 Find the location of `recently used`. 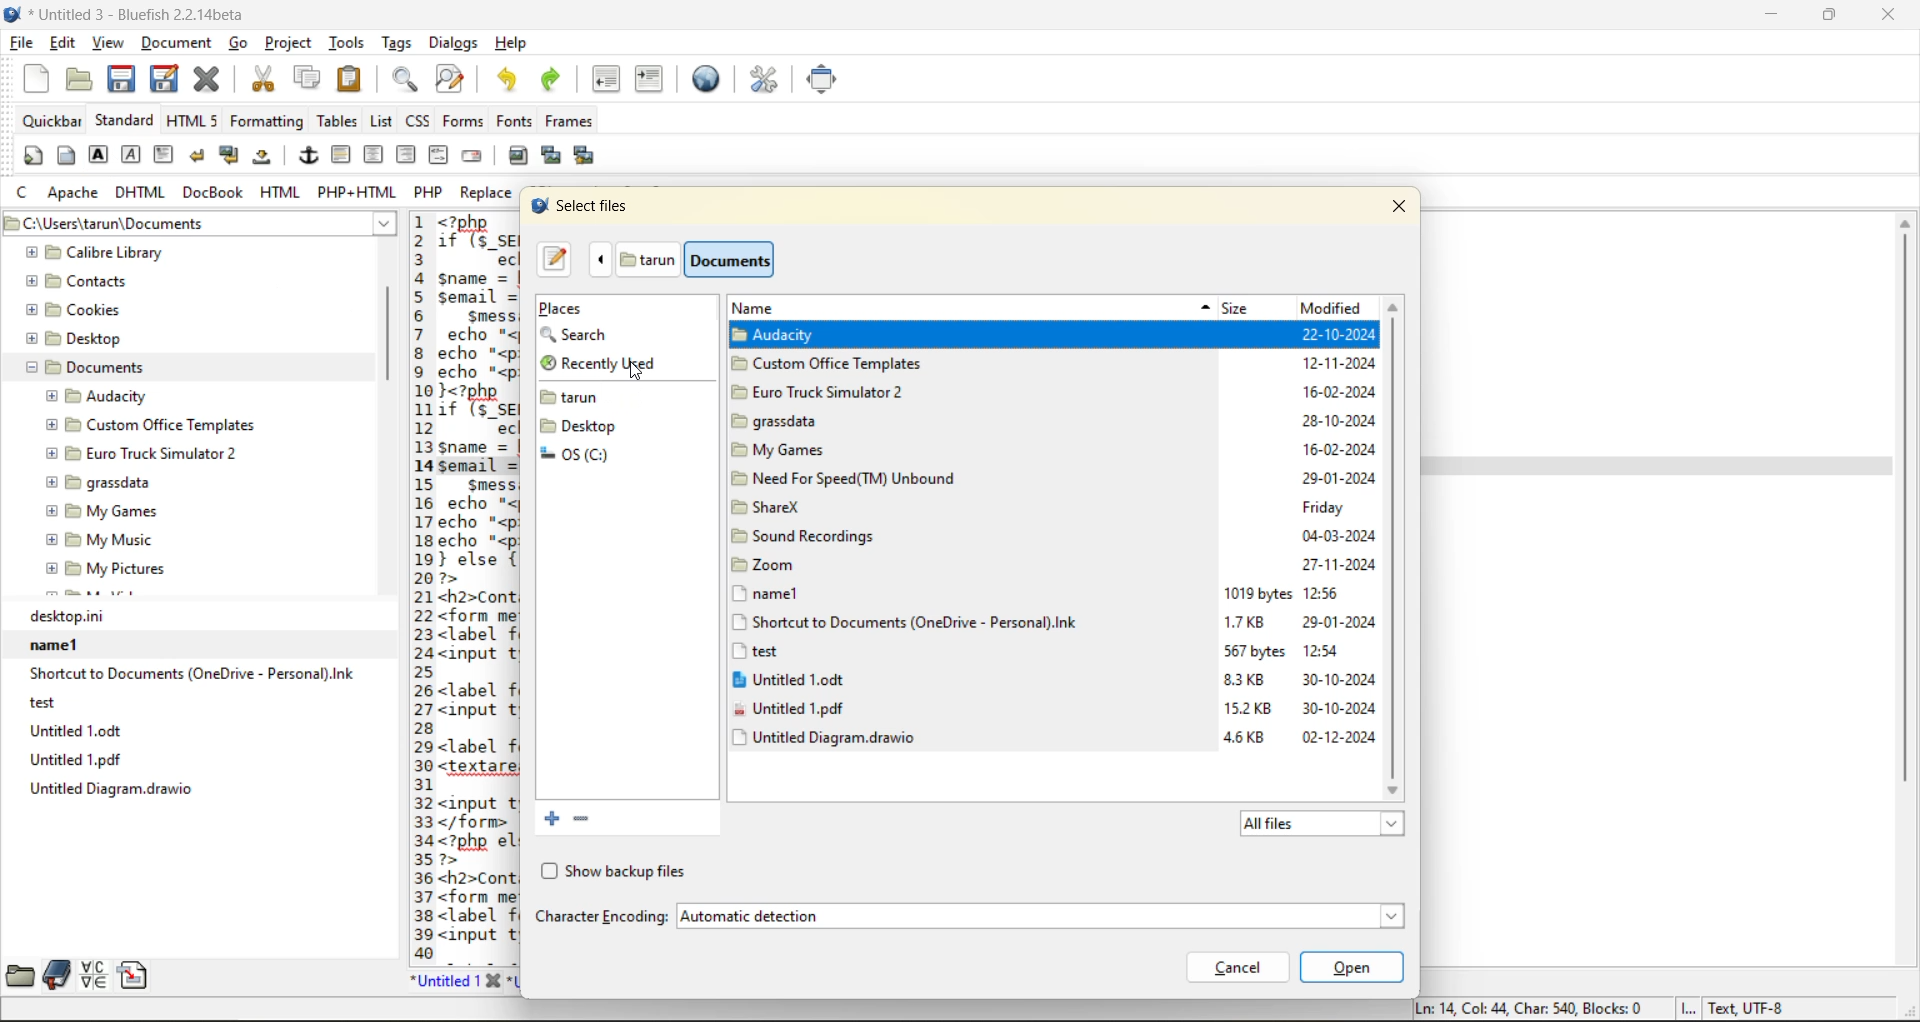

recently used is located at coordinates (603, 362).